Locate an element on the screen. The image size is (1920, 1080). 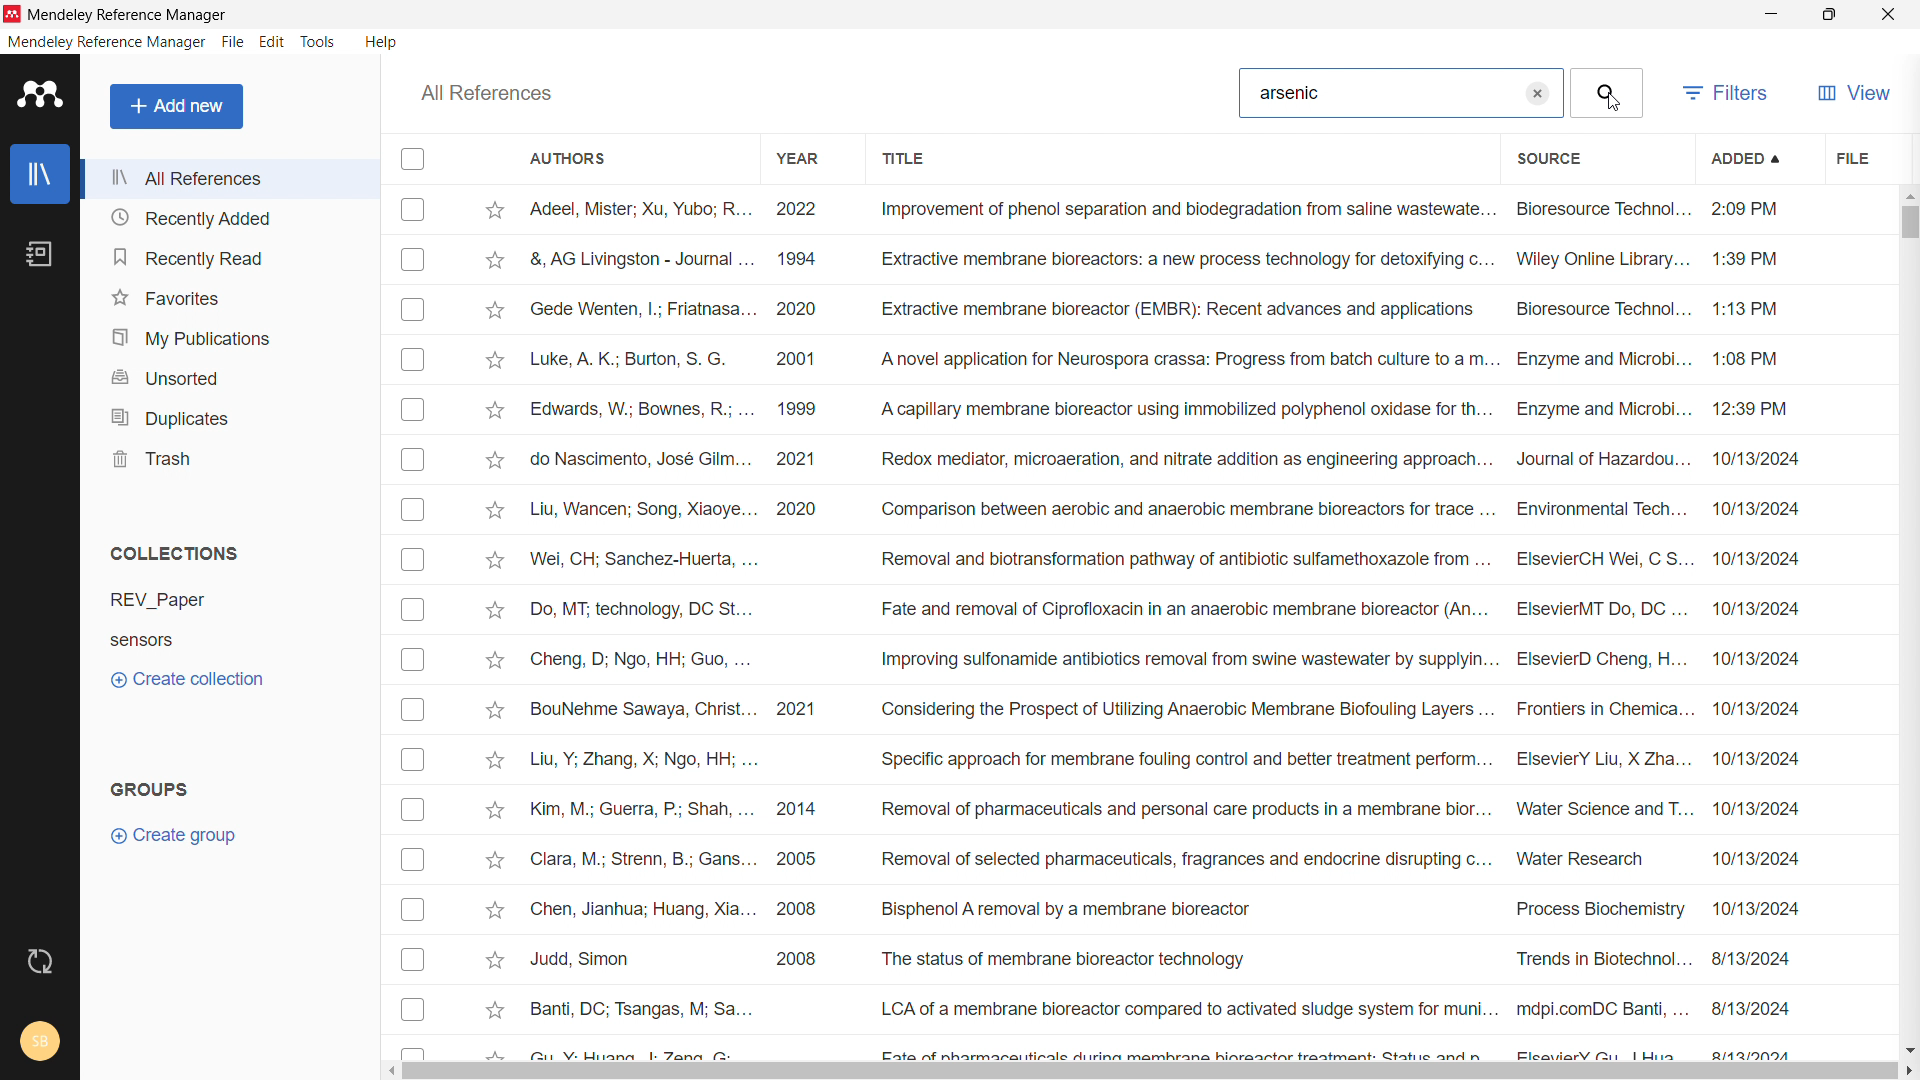
collections is located at coordinates (174, 552).